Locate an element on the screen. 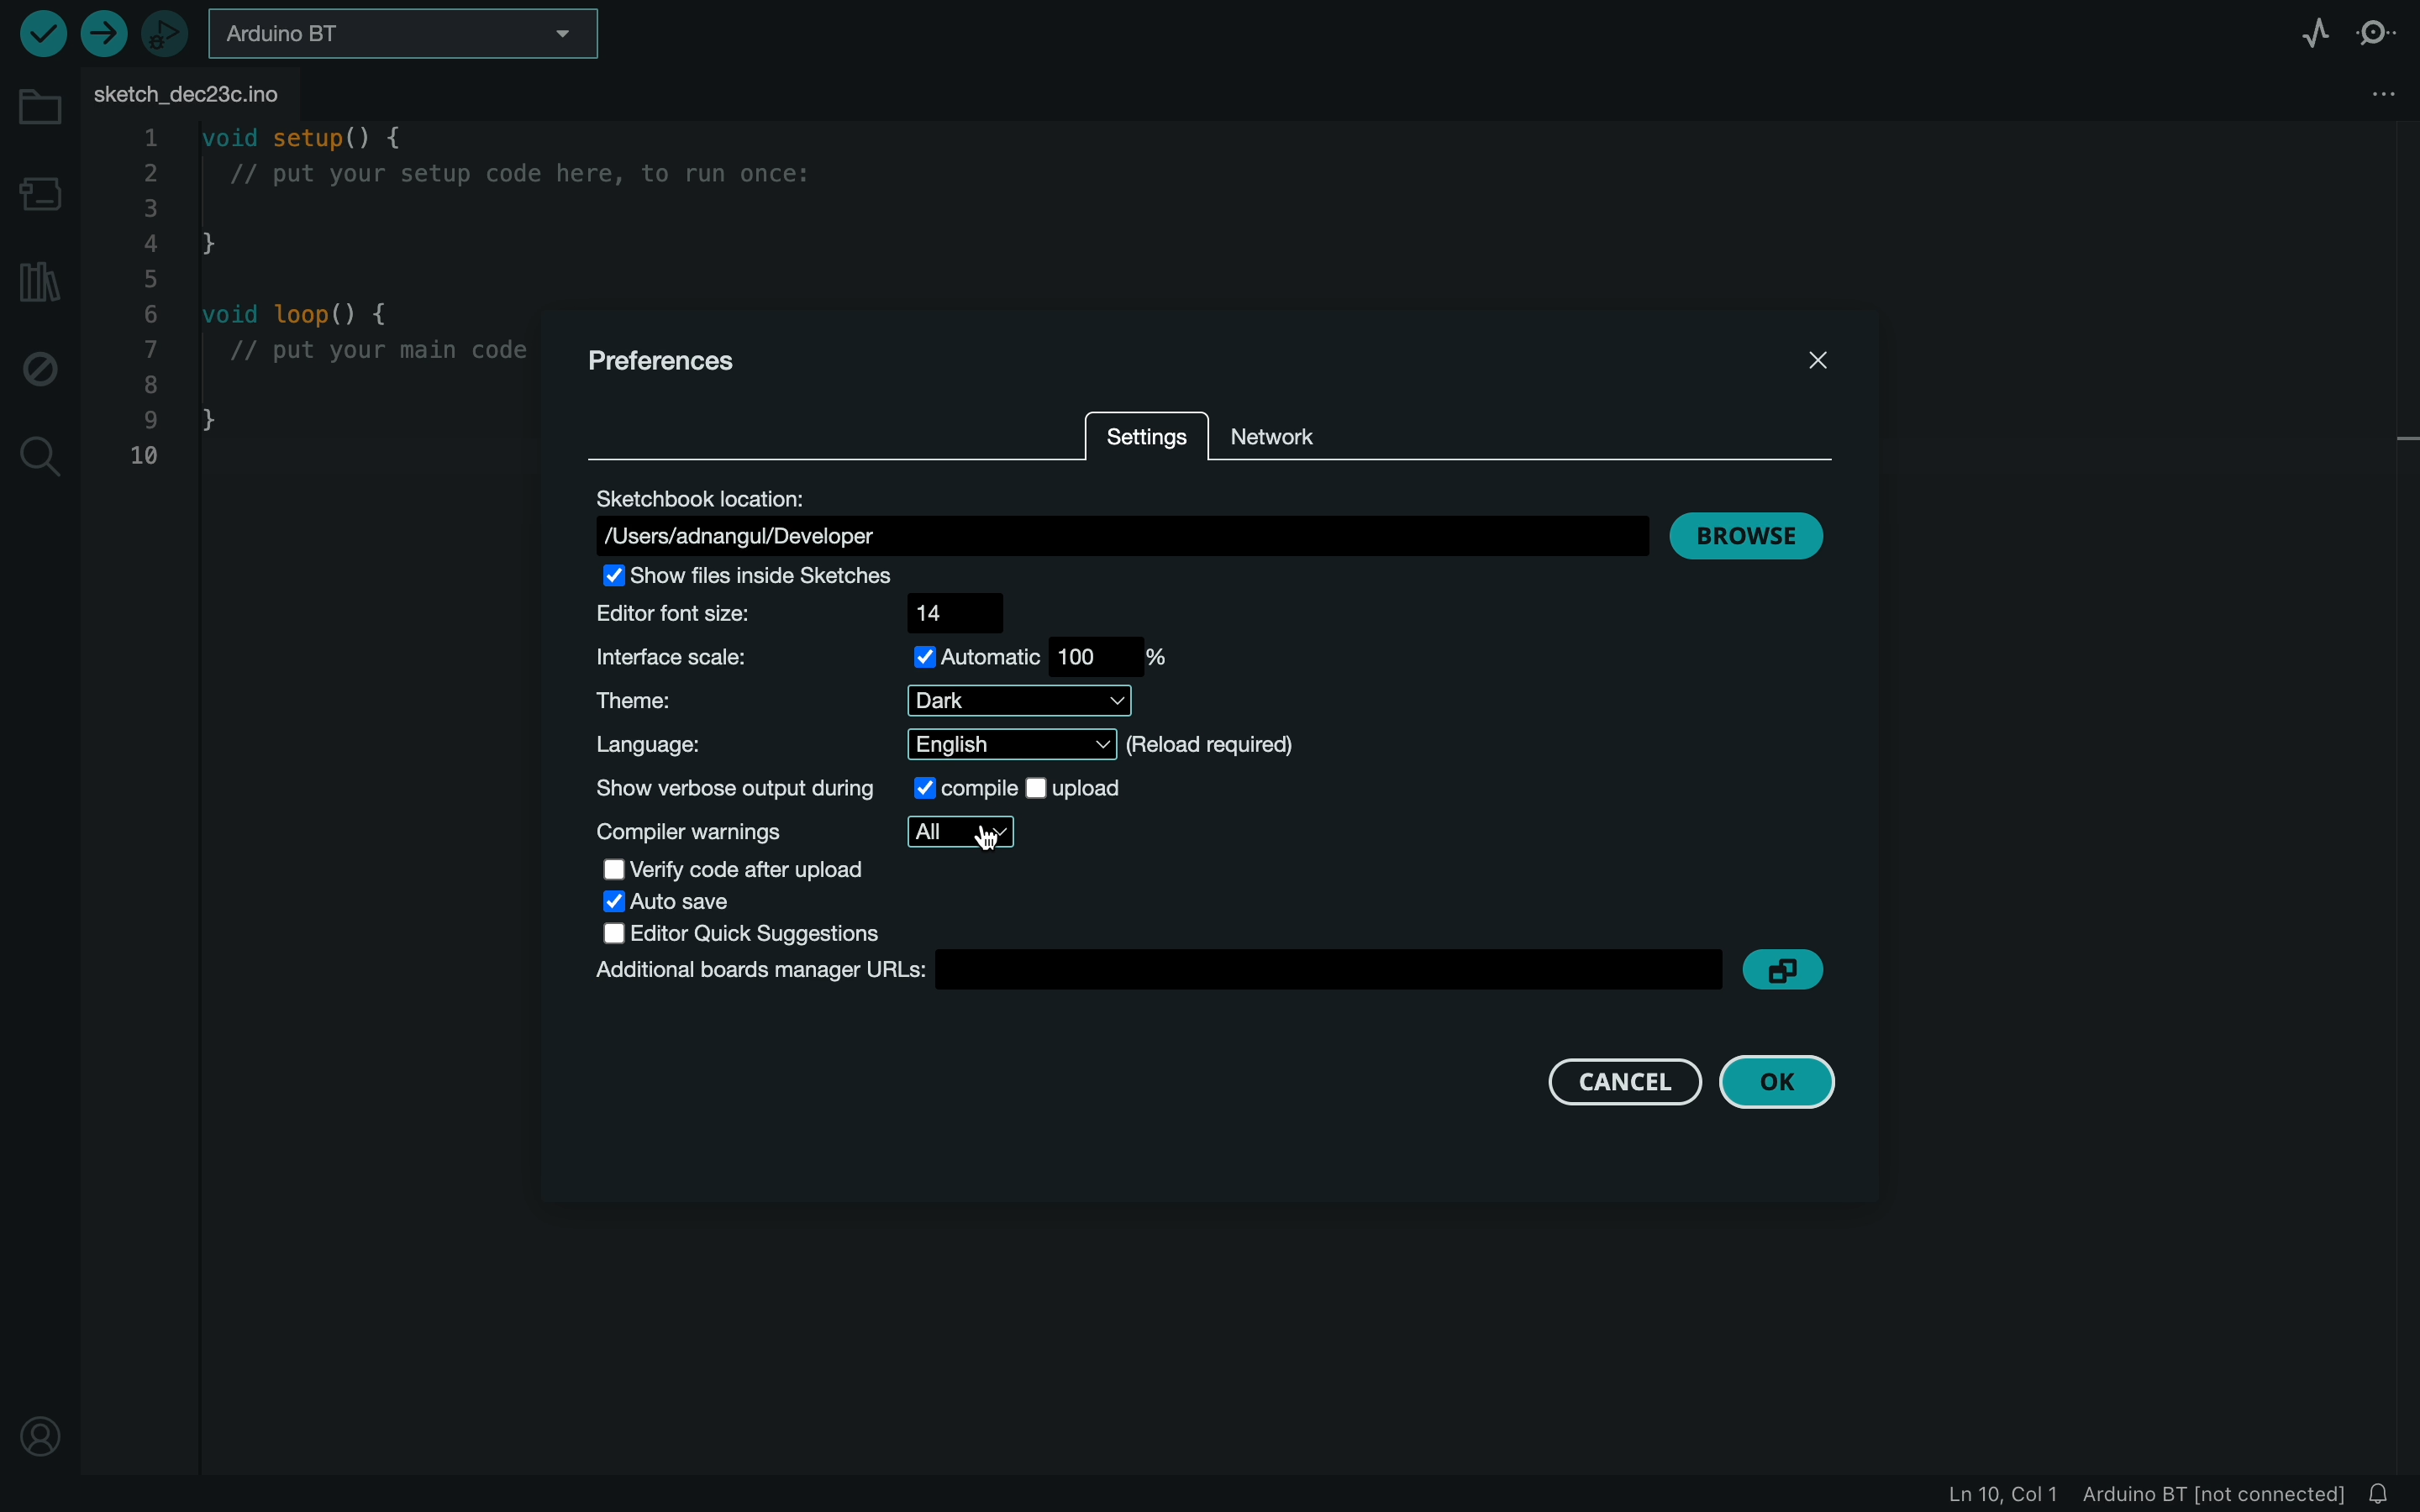 This screenshot has height=1512, width=2420. serial plotter is located at coordinates (2309, 30).